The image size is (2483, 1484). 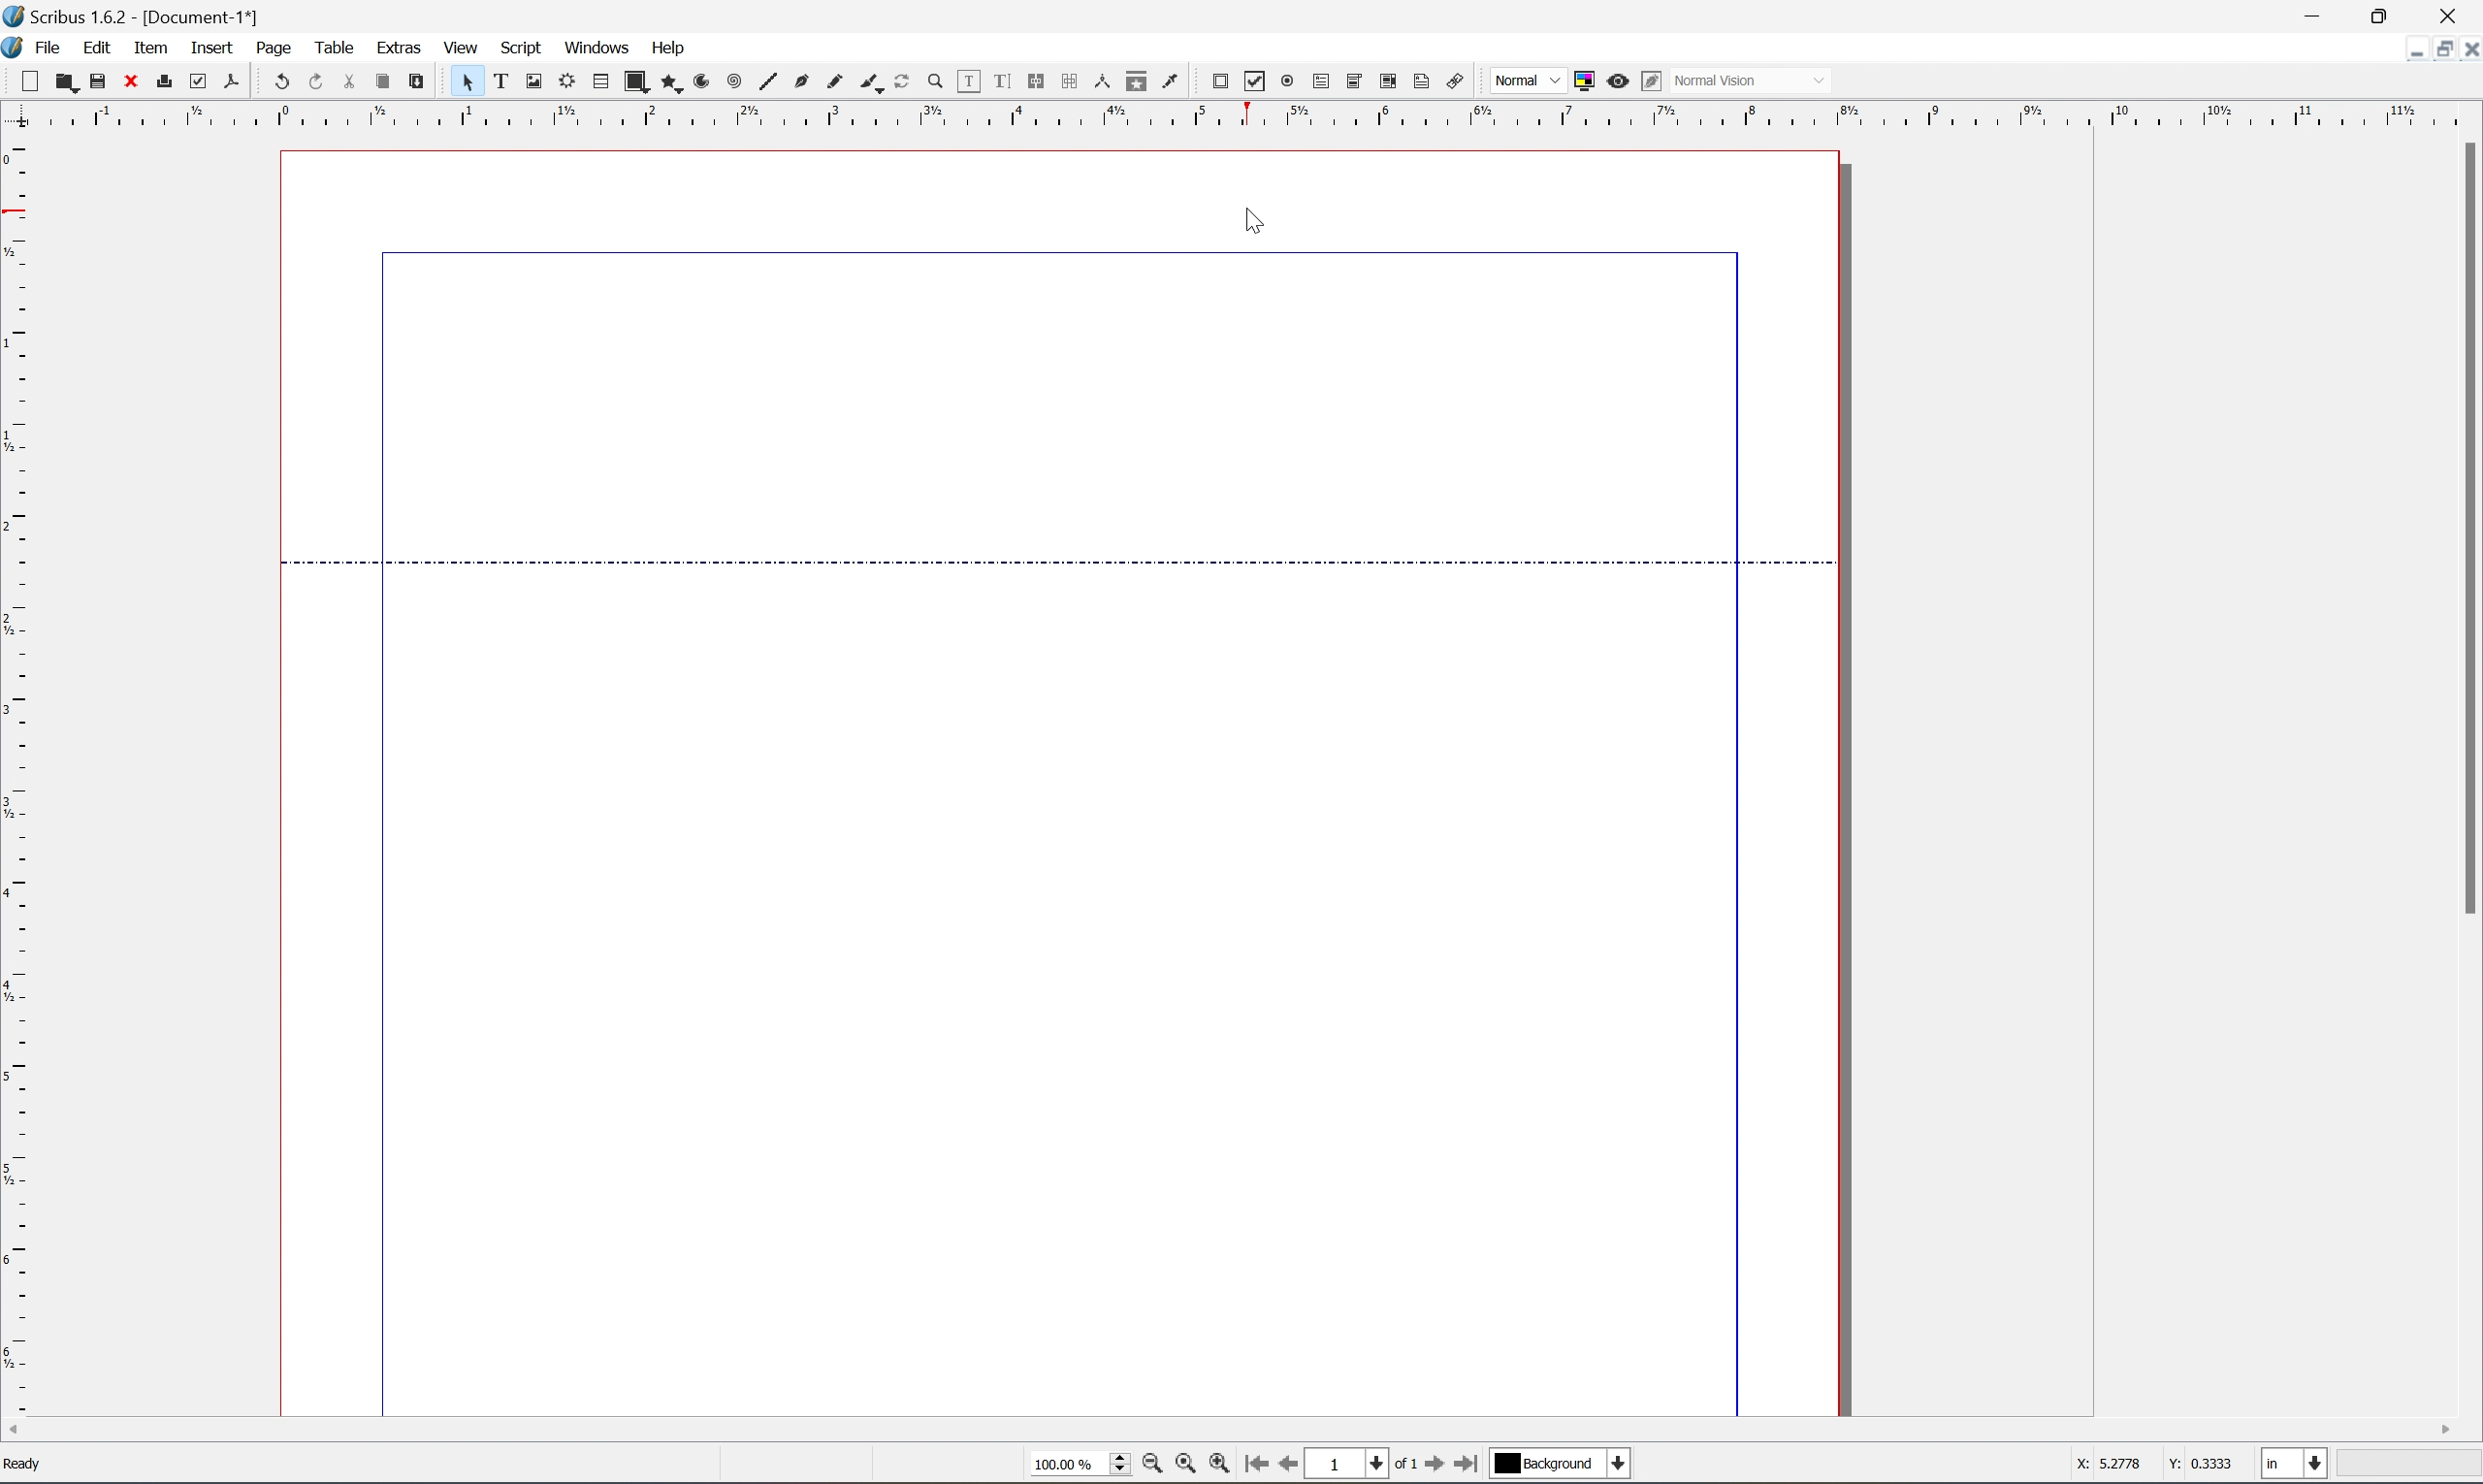 I want to click on measurements, so click(x=1104, y=82).